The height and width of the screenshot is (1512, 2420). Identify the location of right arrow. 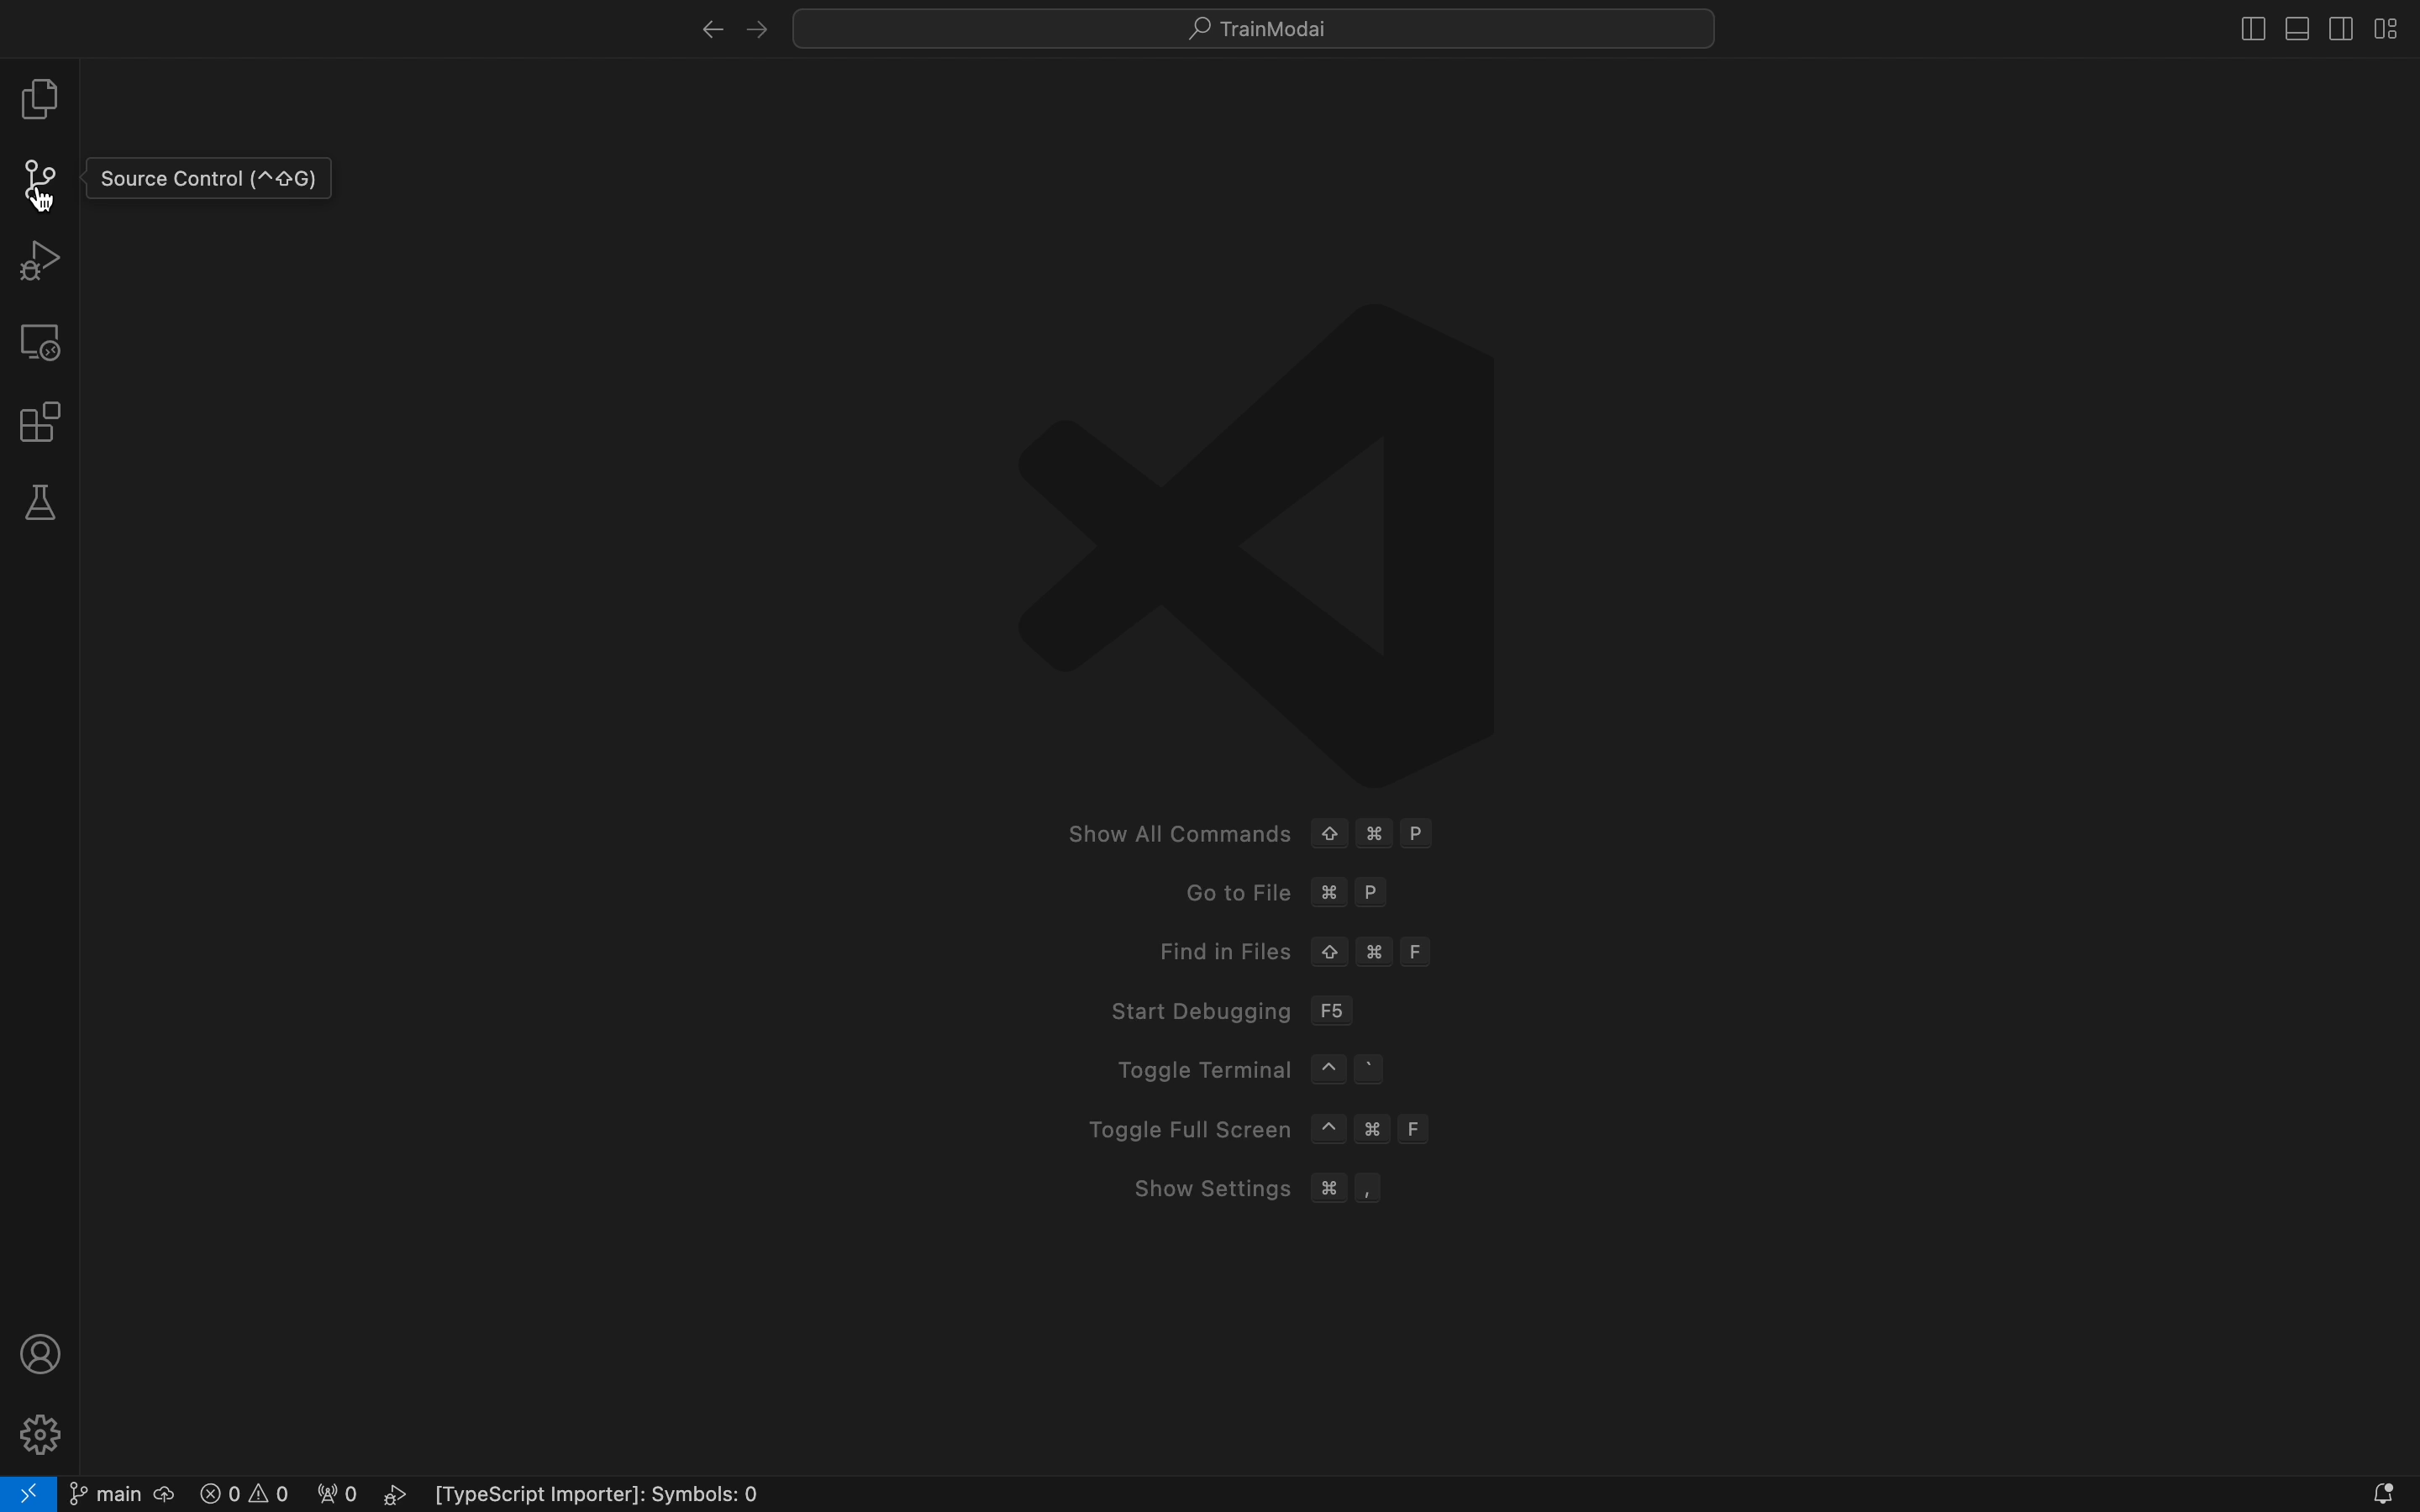
(710, 22).